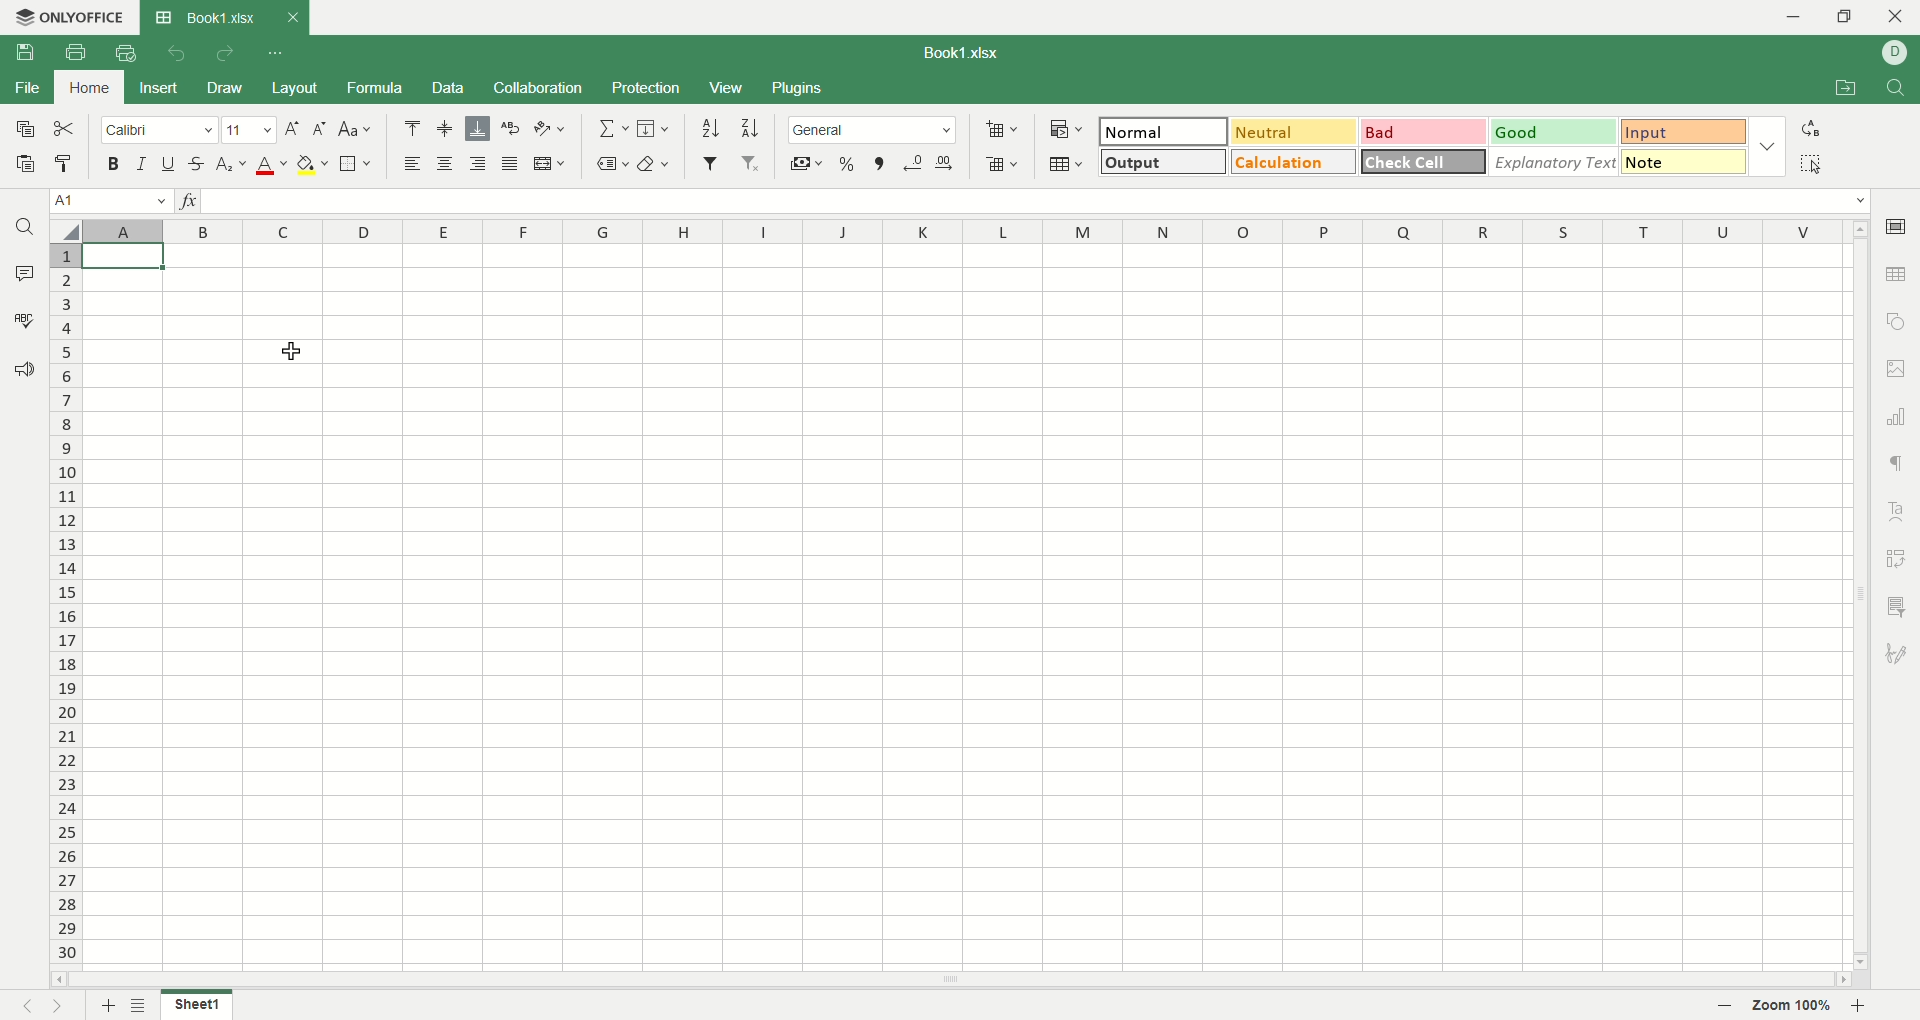  I want to click on feedback and support, so click(25, 370).